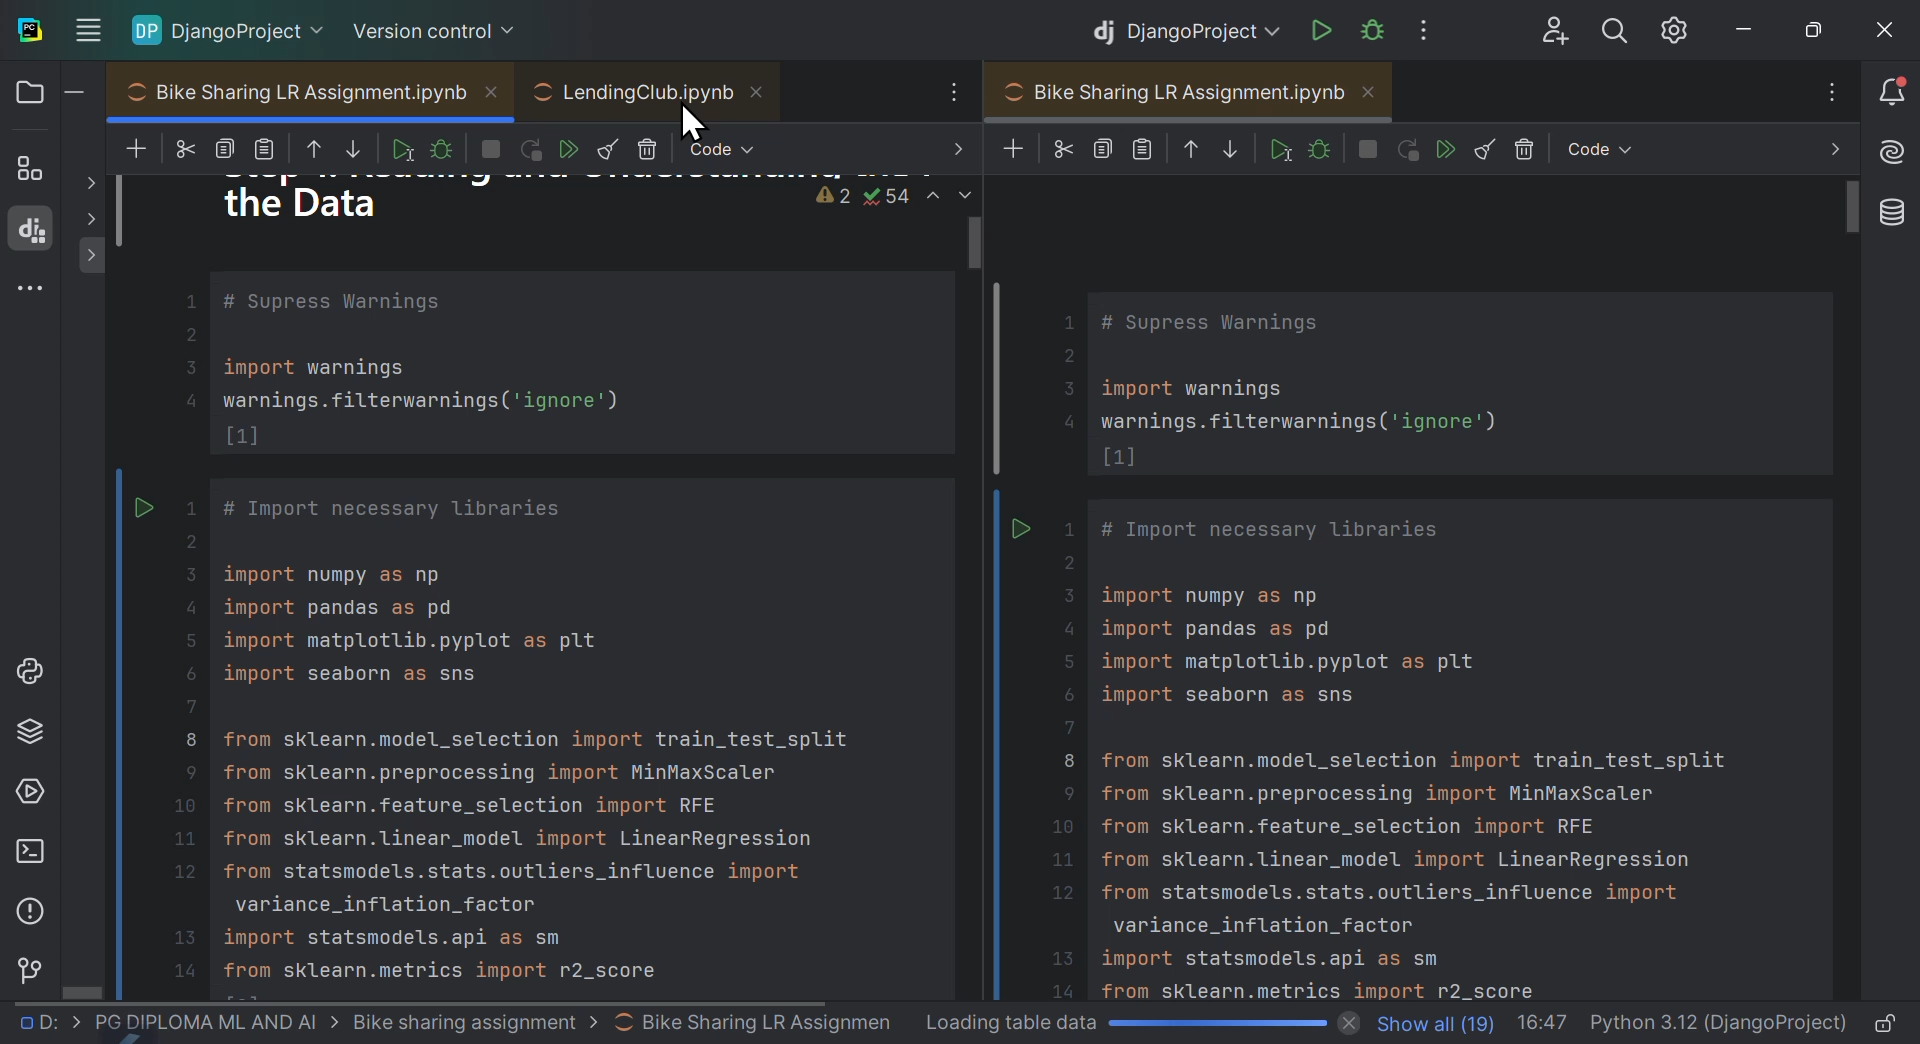 The image size is (1920, 1044). Describe the element at coordinates (446, 150) in the screenshot. I see `debug cell` at that location.